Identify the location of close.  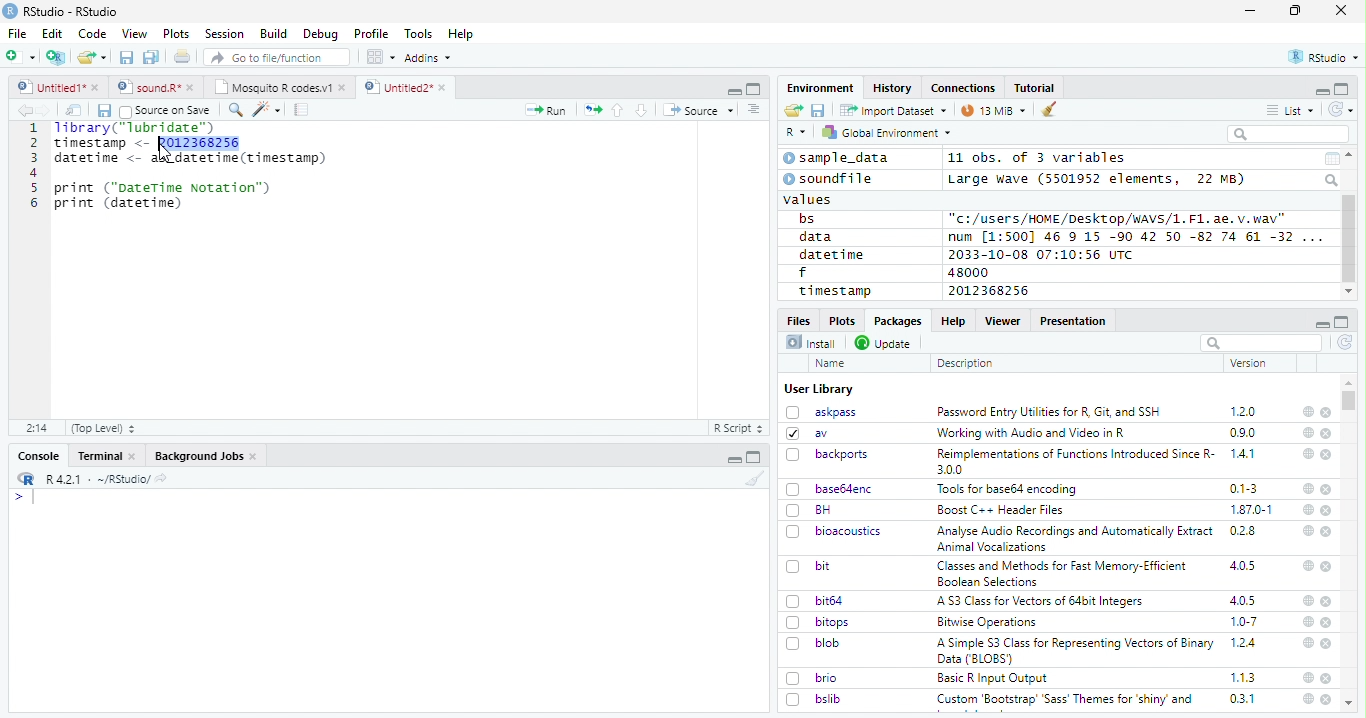
(1327, 623).